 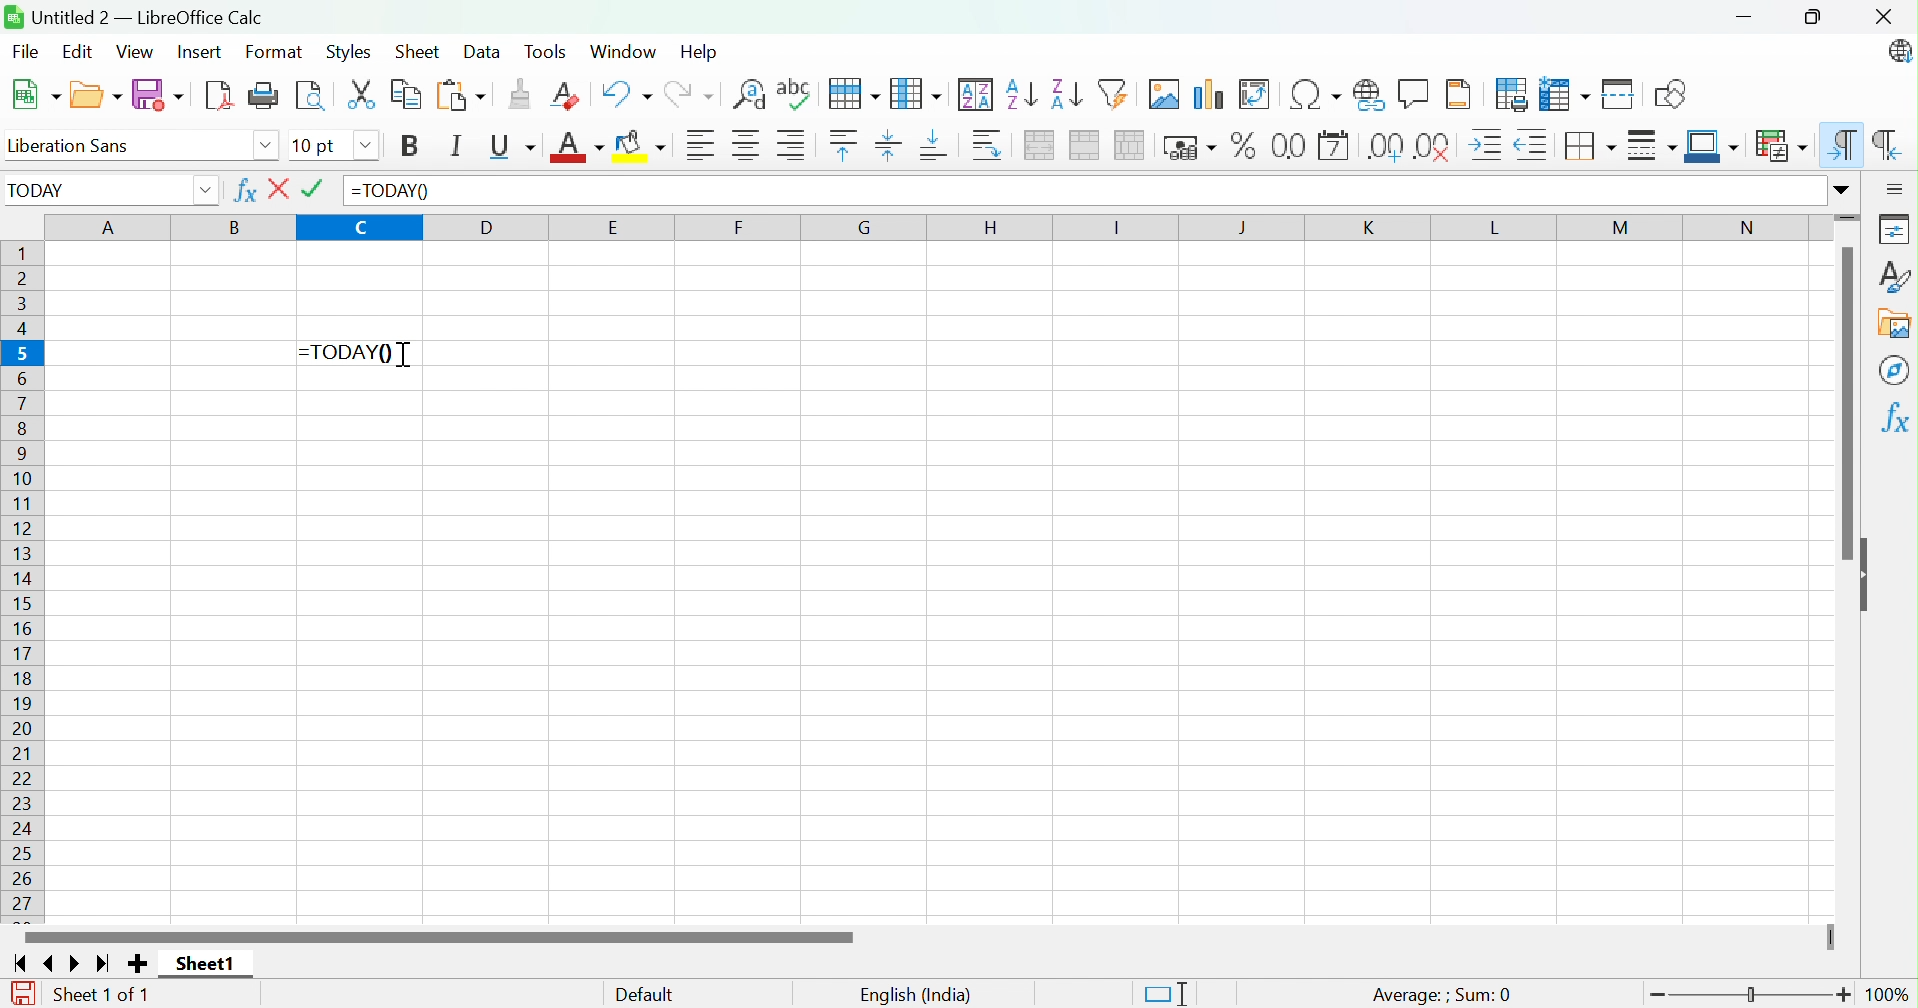 I want to click on Merge cells, so click(x=1087, y=146).